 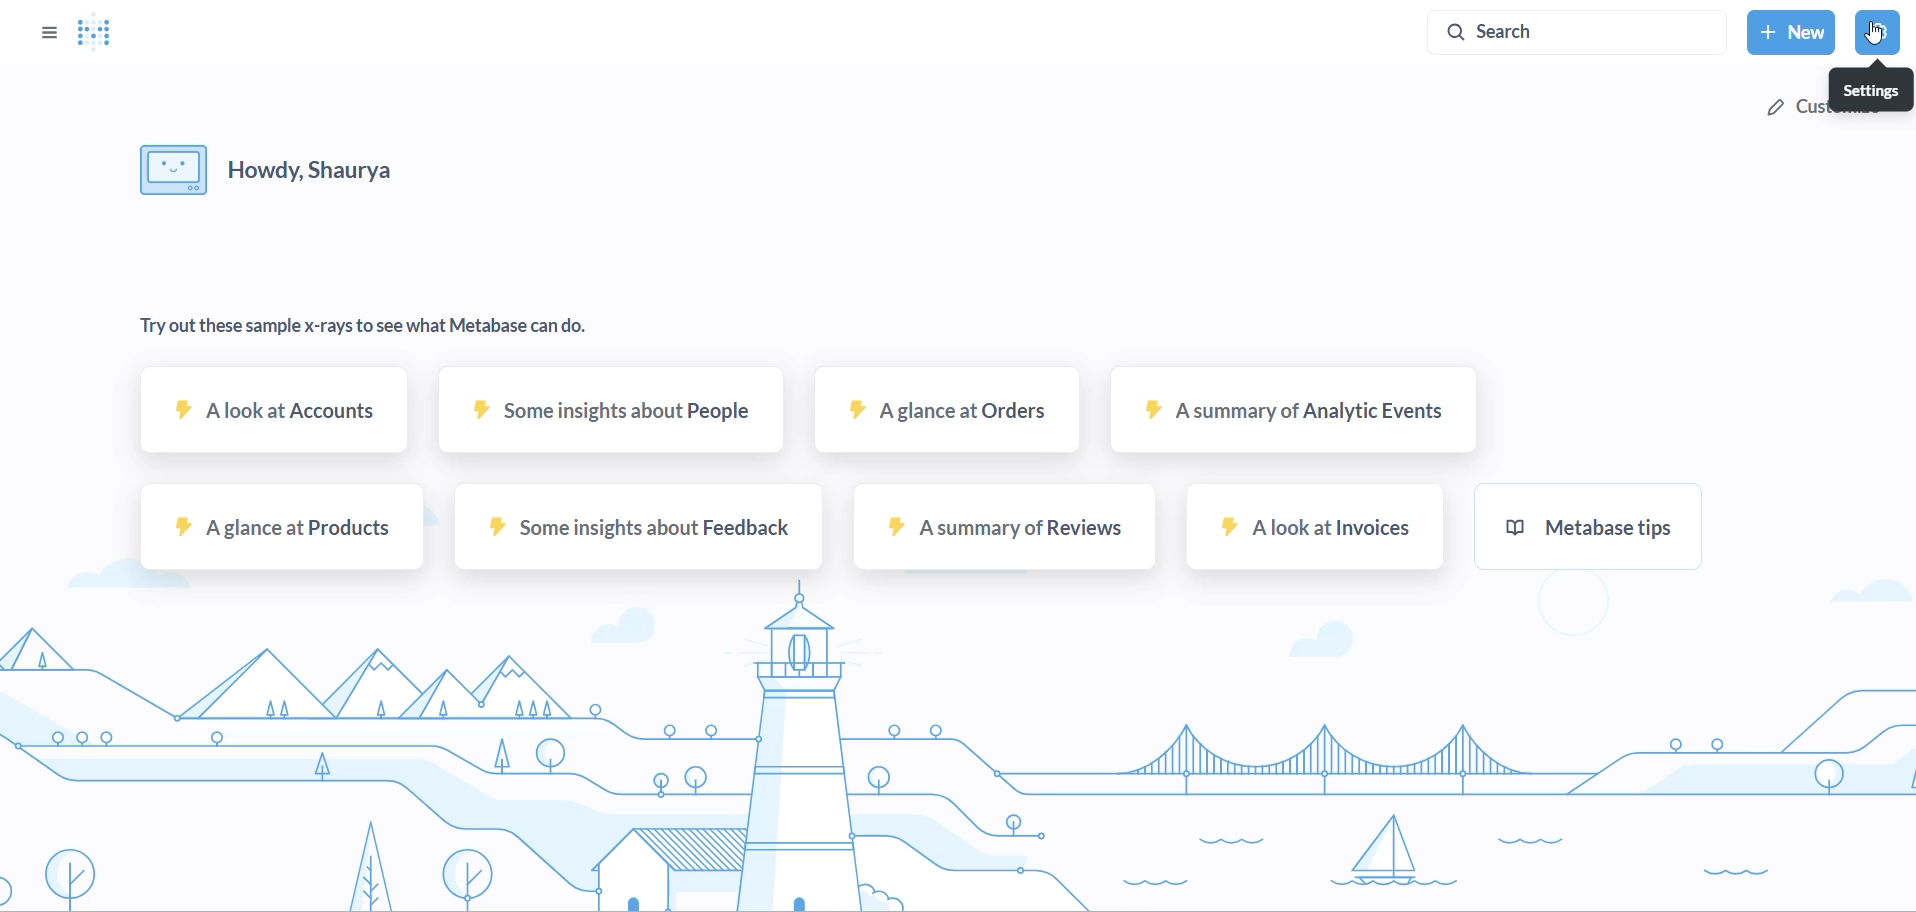 I want to click on HELLO MESSAGE, so click(x=306, y=169).